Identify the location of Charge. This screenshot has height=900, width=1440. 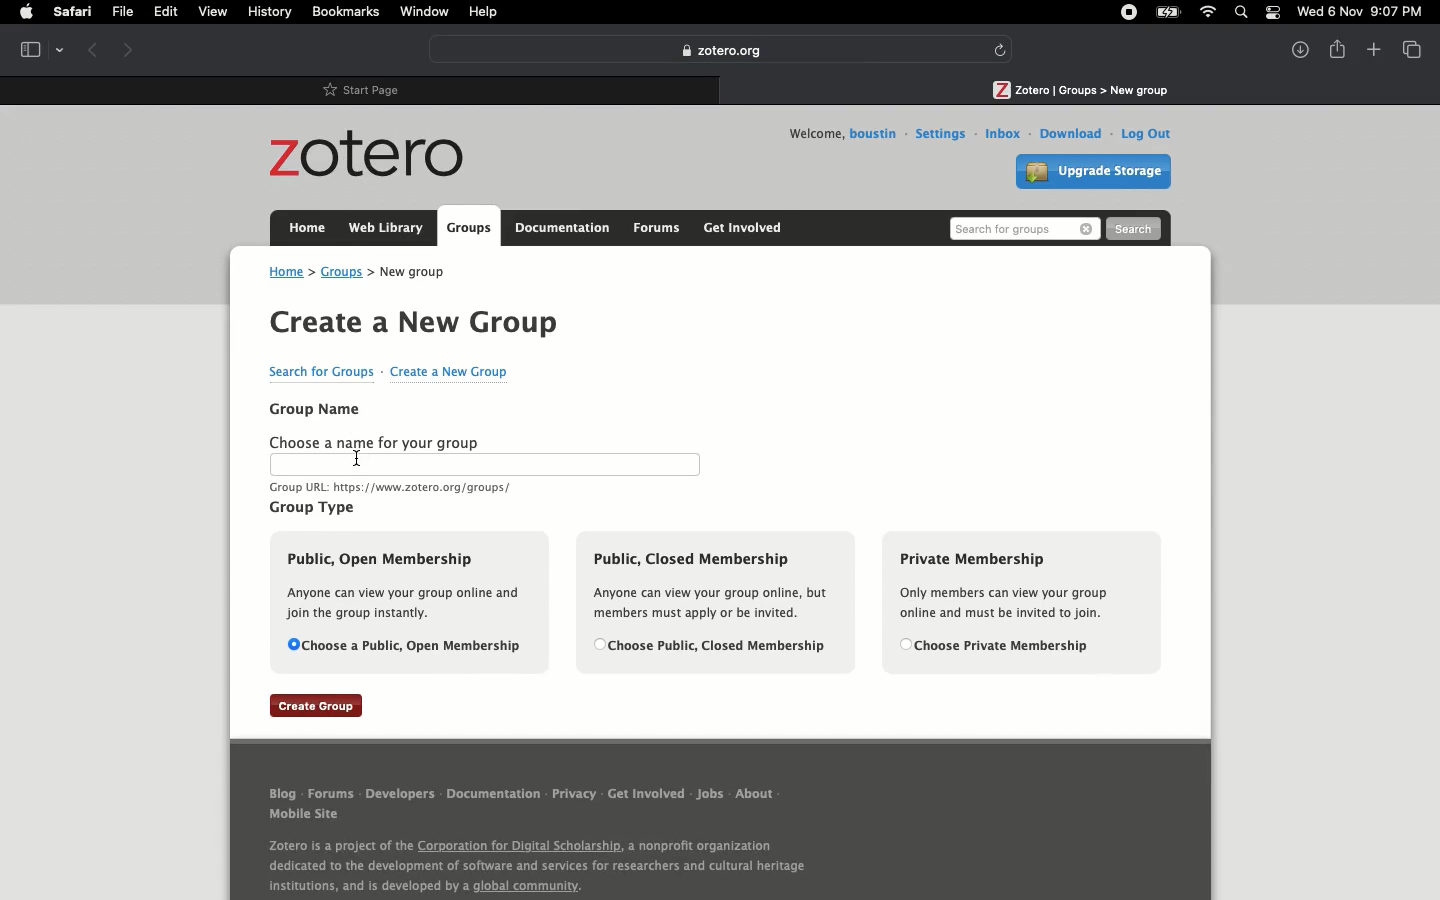
(1164, 12).